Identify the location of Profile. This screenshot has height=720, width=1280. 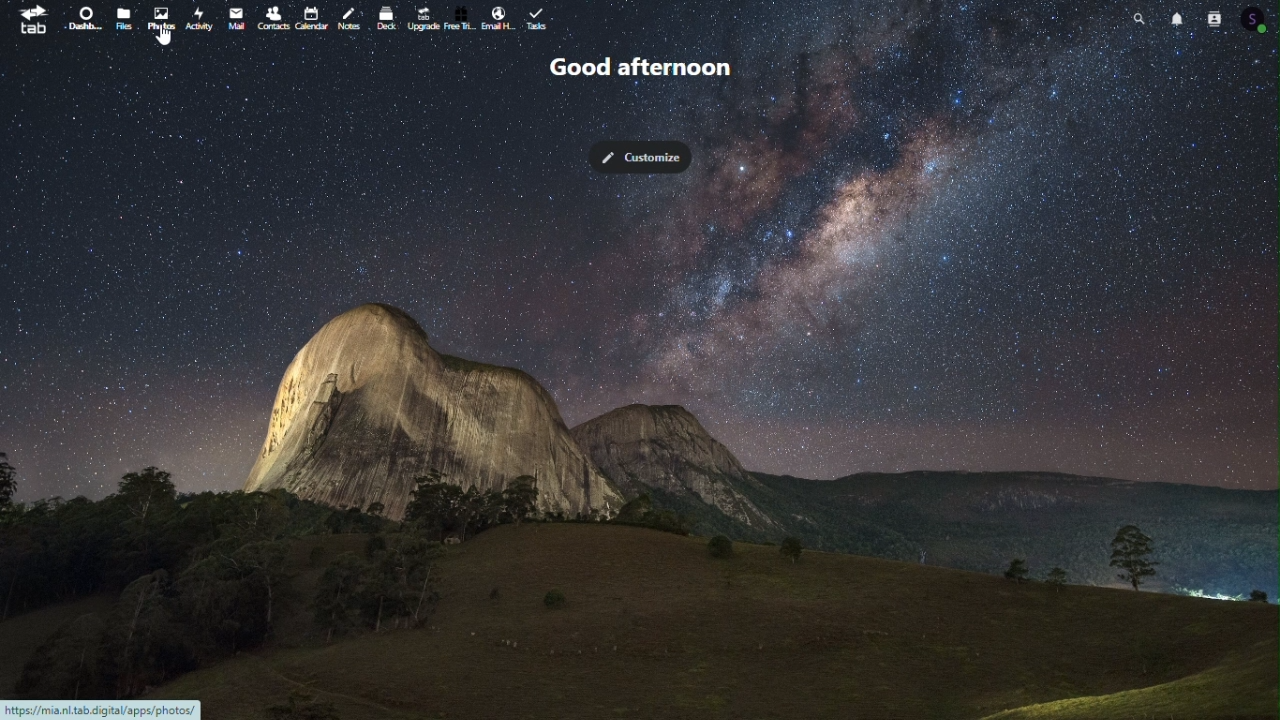
(1258, 20).